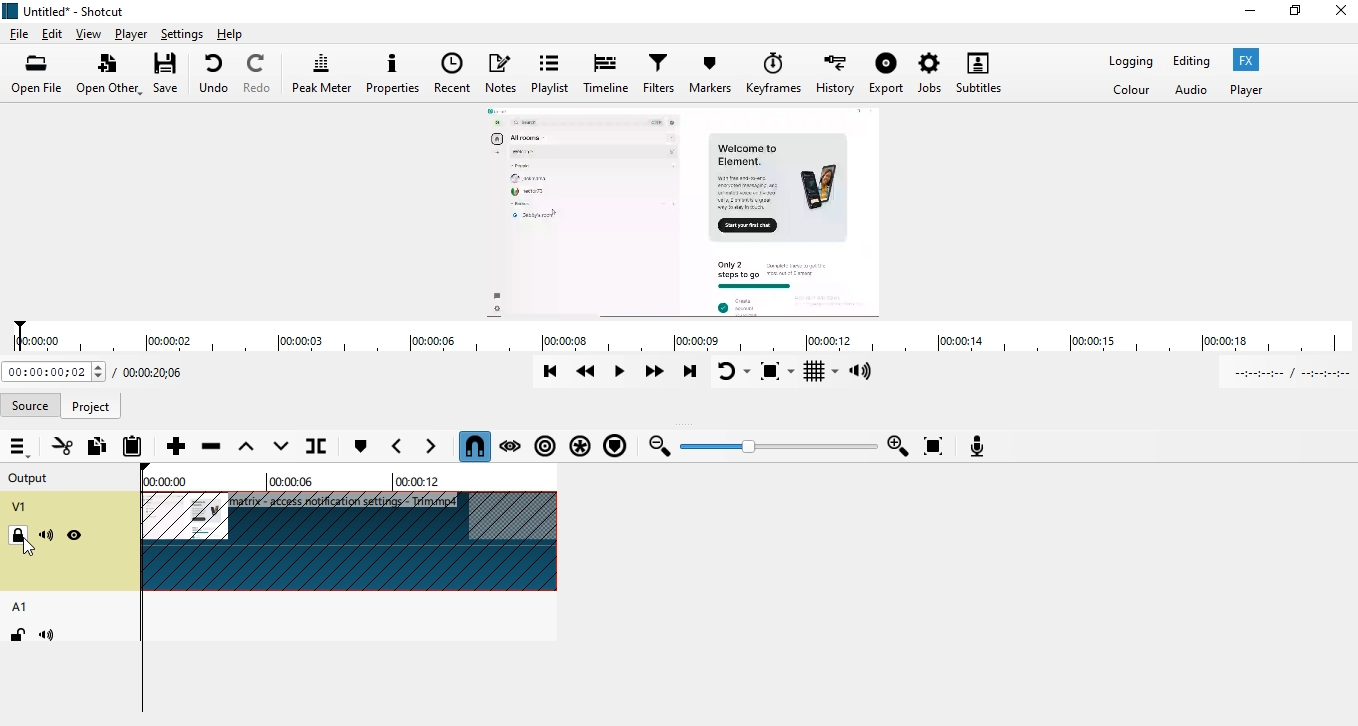 The width and height of the screenshot is (1358, 726). Describe the element at coordinates (887, 71) in the screenshot. I see `export` at that location.